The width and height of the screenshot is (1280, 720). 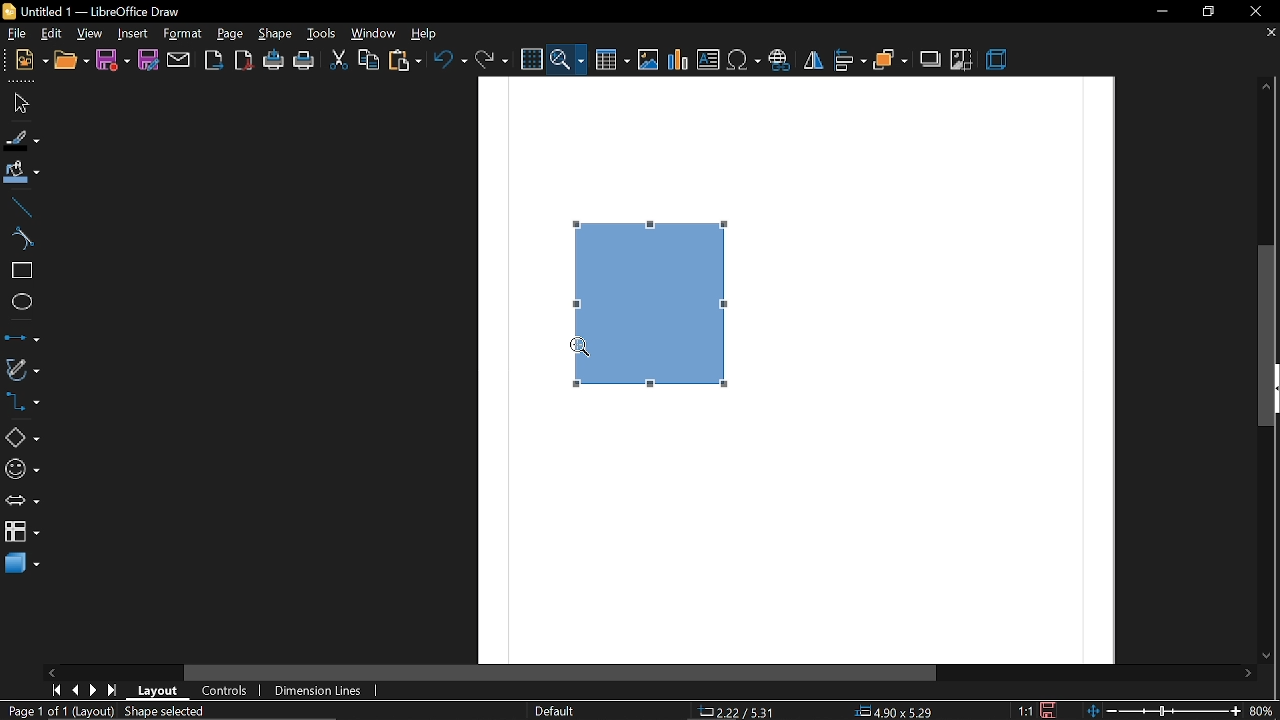 I want to click on vertical scrollbar, so click(x=1267, y=387).